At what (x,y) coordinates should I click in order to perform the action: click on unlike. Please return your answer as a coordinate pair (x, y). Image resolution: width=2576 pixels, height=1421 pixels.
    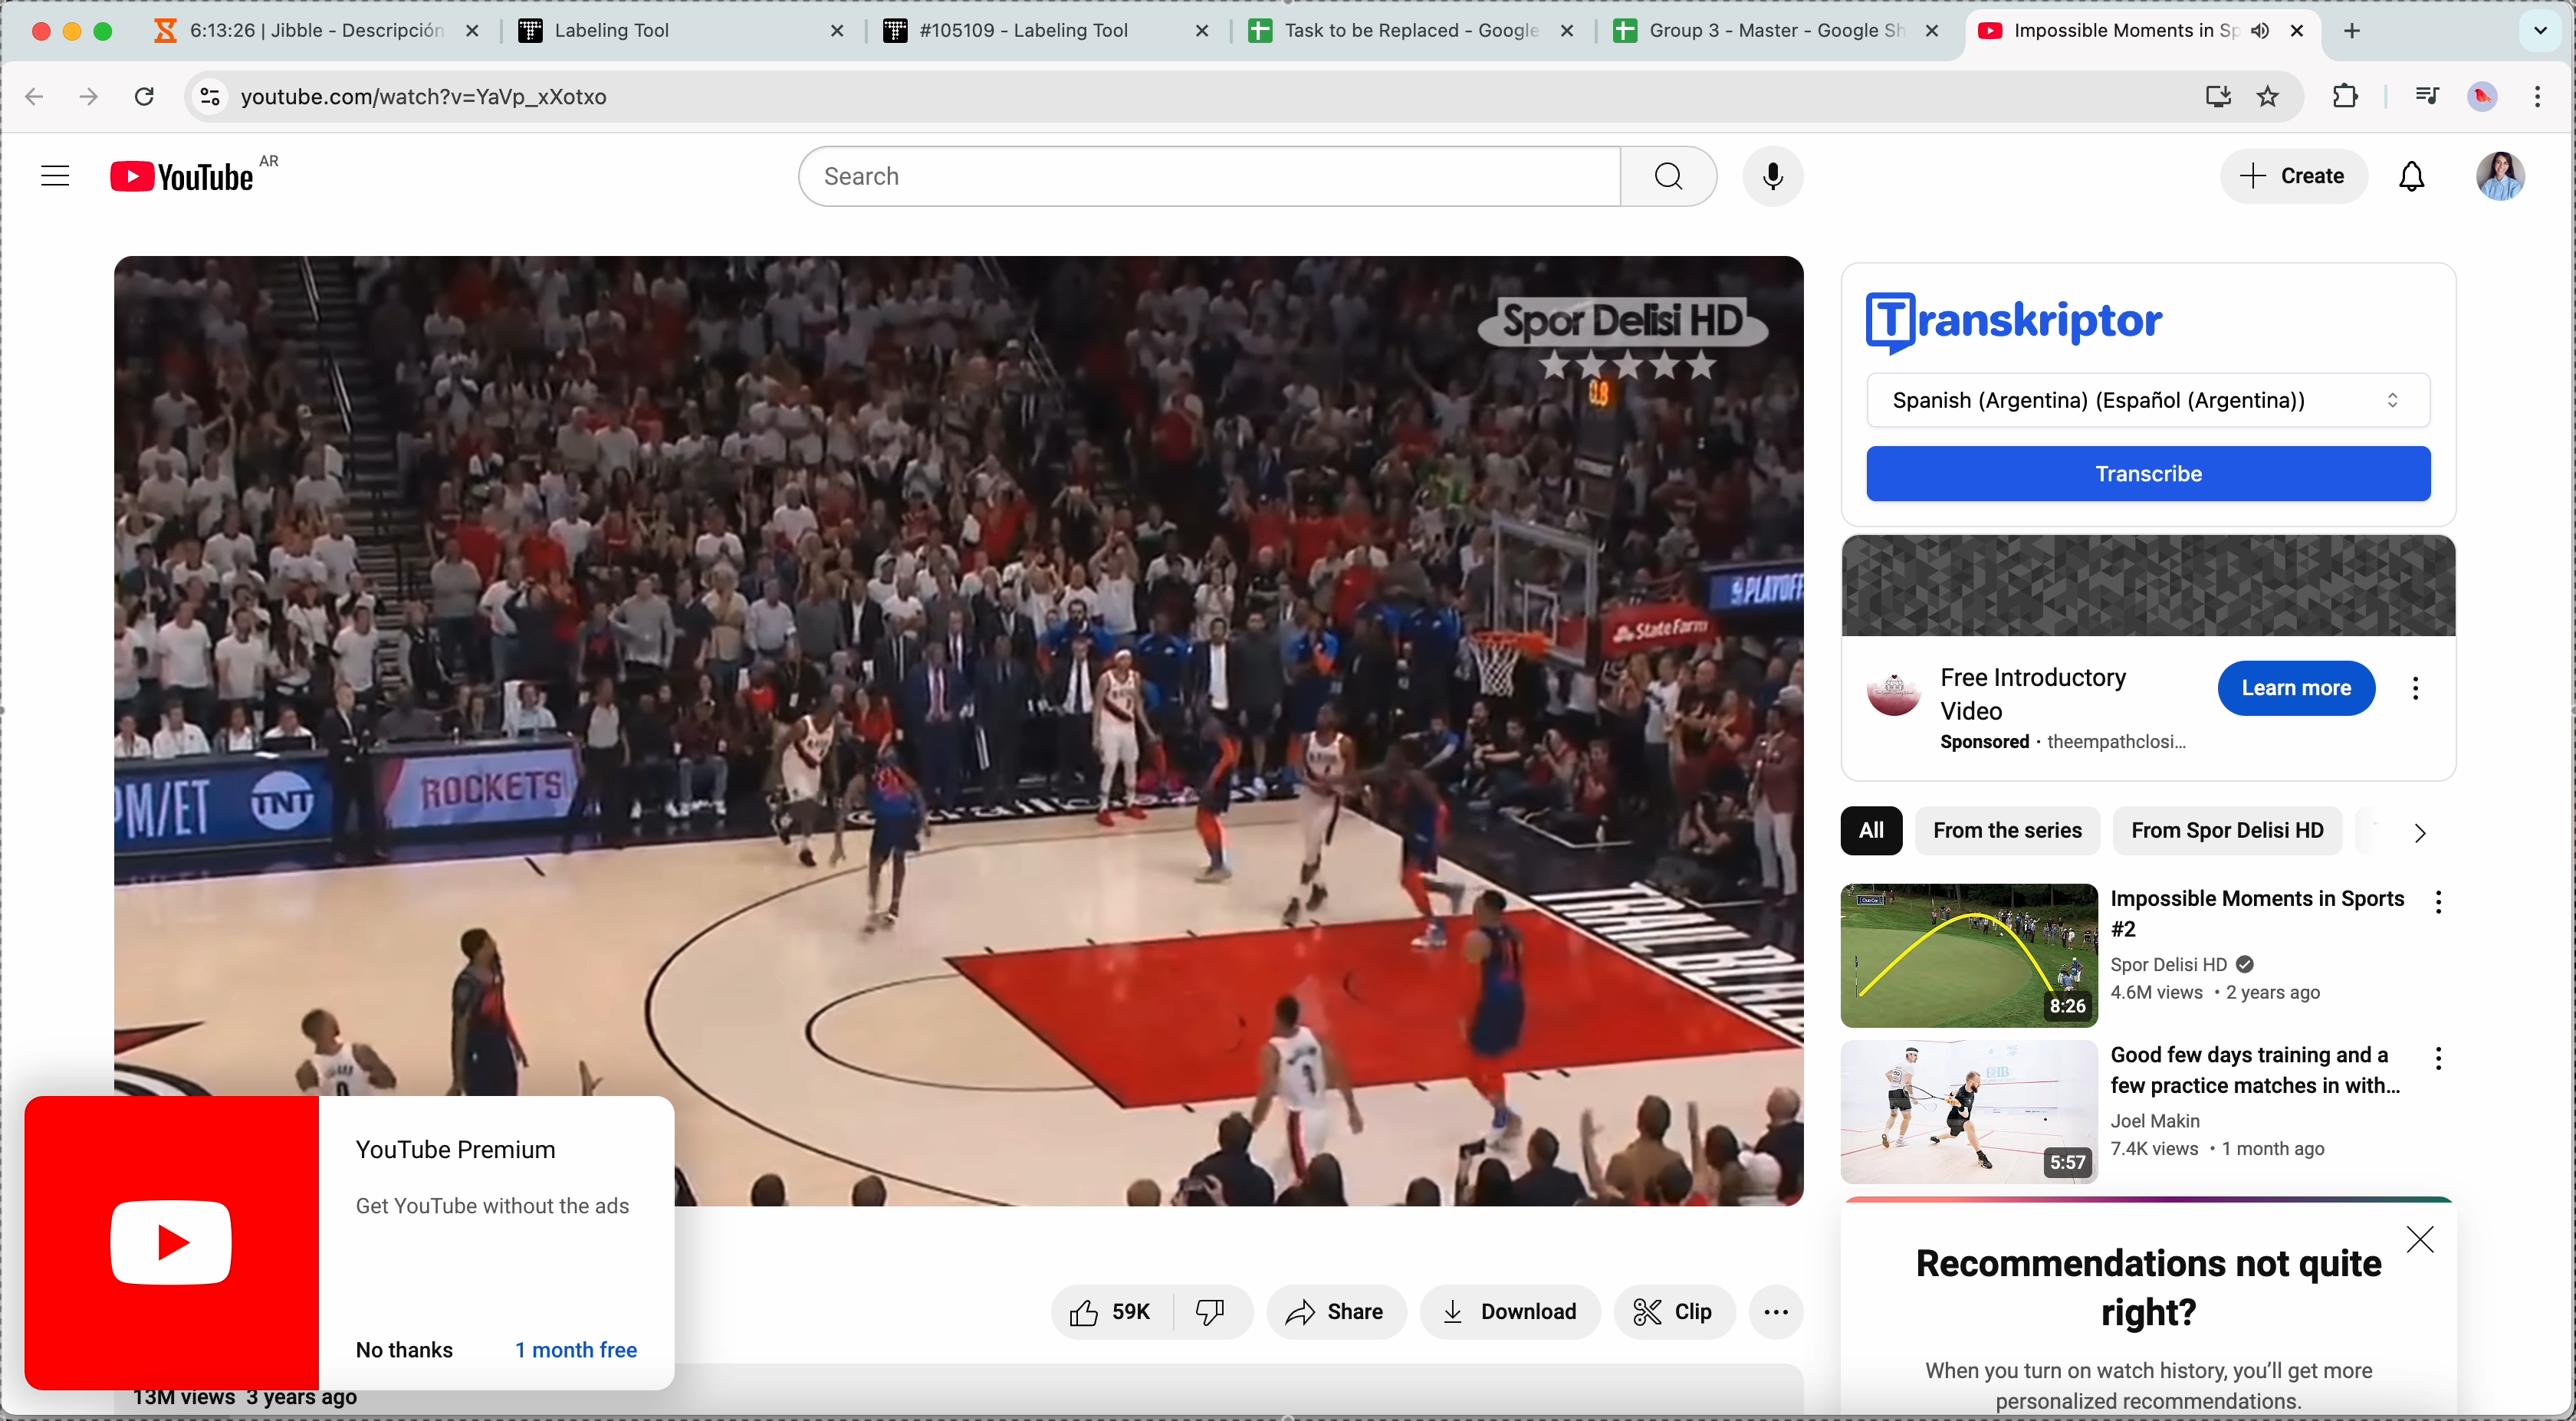
    Looking at the image, I should click on (1219, 1313).